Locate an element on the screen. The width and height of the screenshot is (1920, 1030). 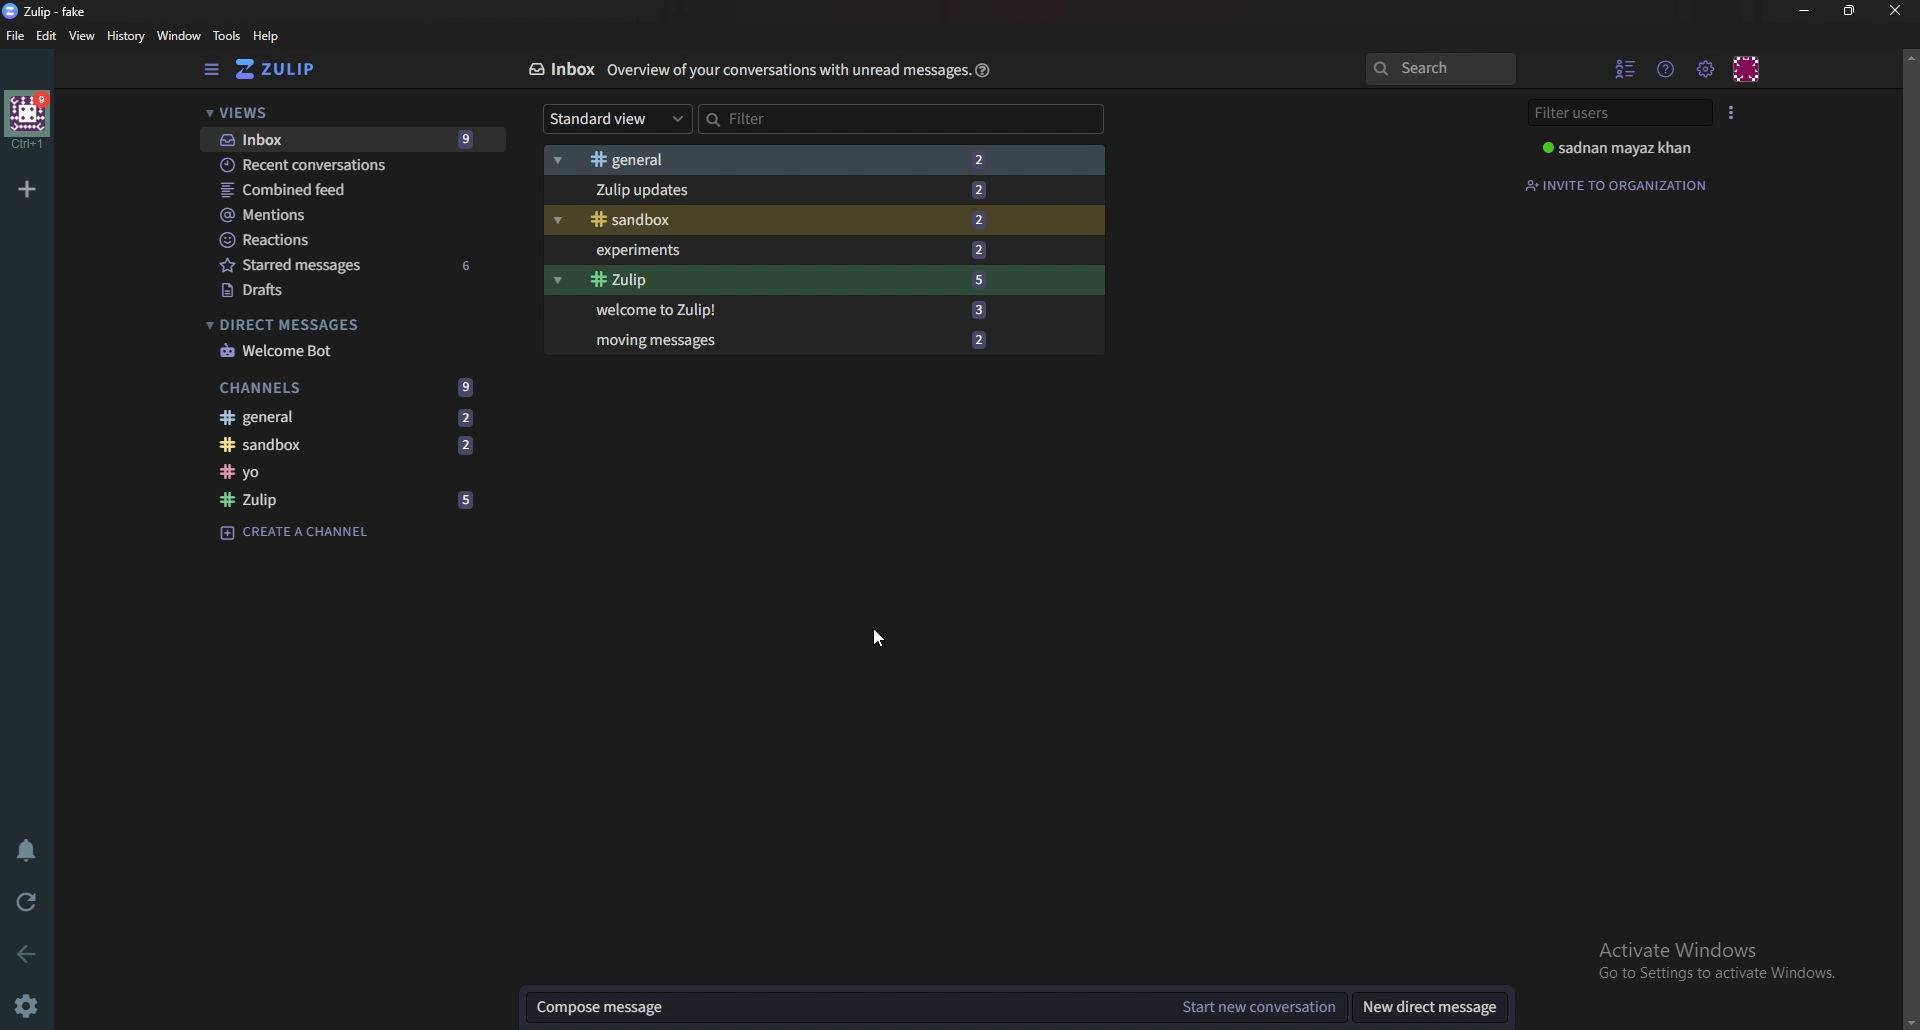
reactions is located at coordinates (347, 240).